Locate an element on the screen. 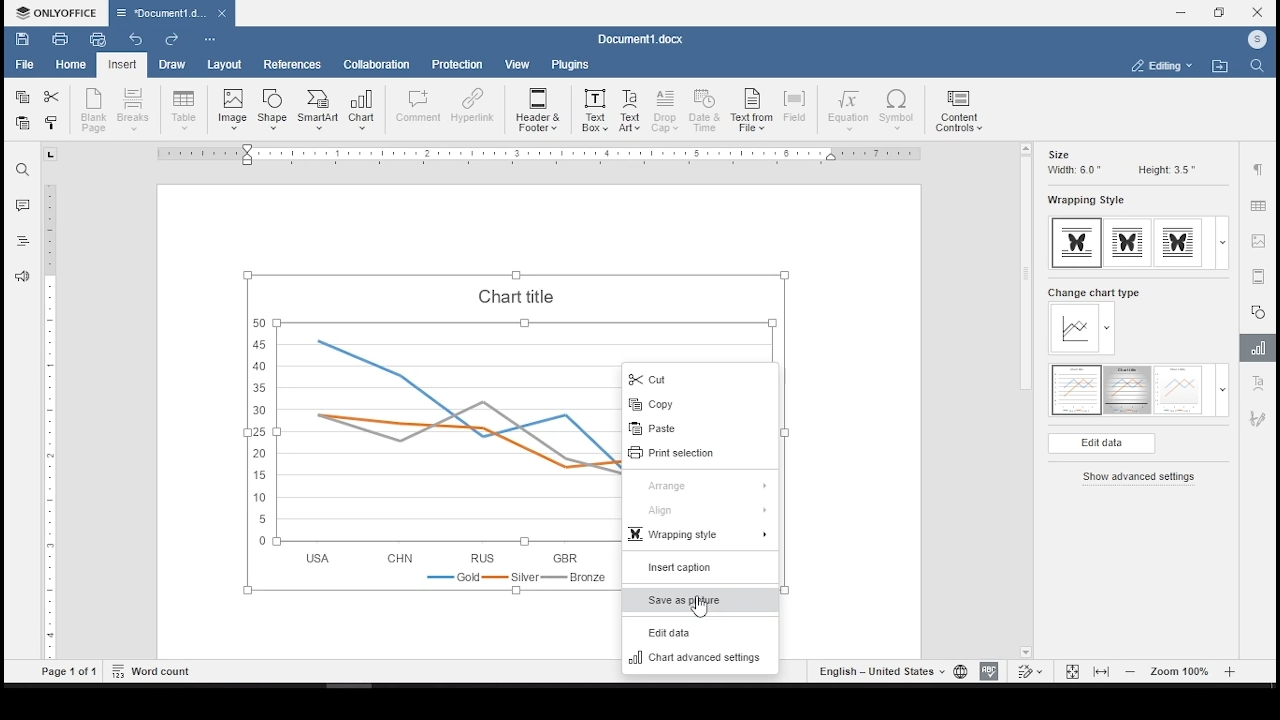 Image resolution: width=1280 pixels, height=720 pixels. drop cap is located at coordinates (666, 111).